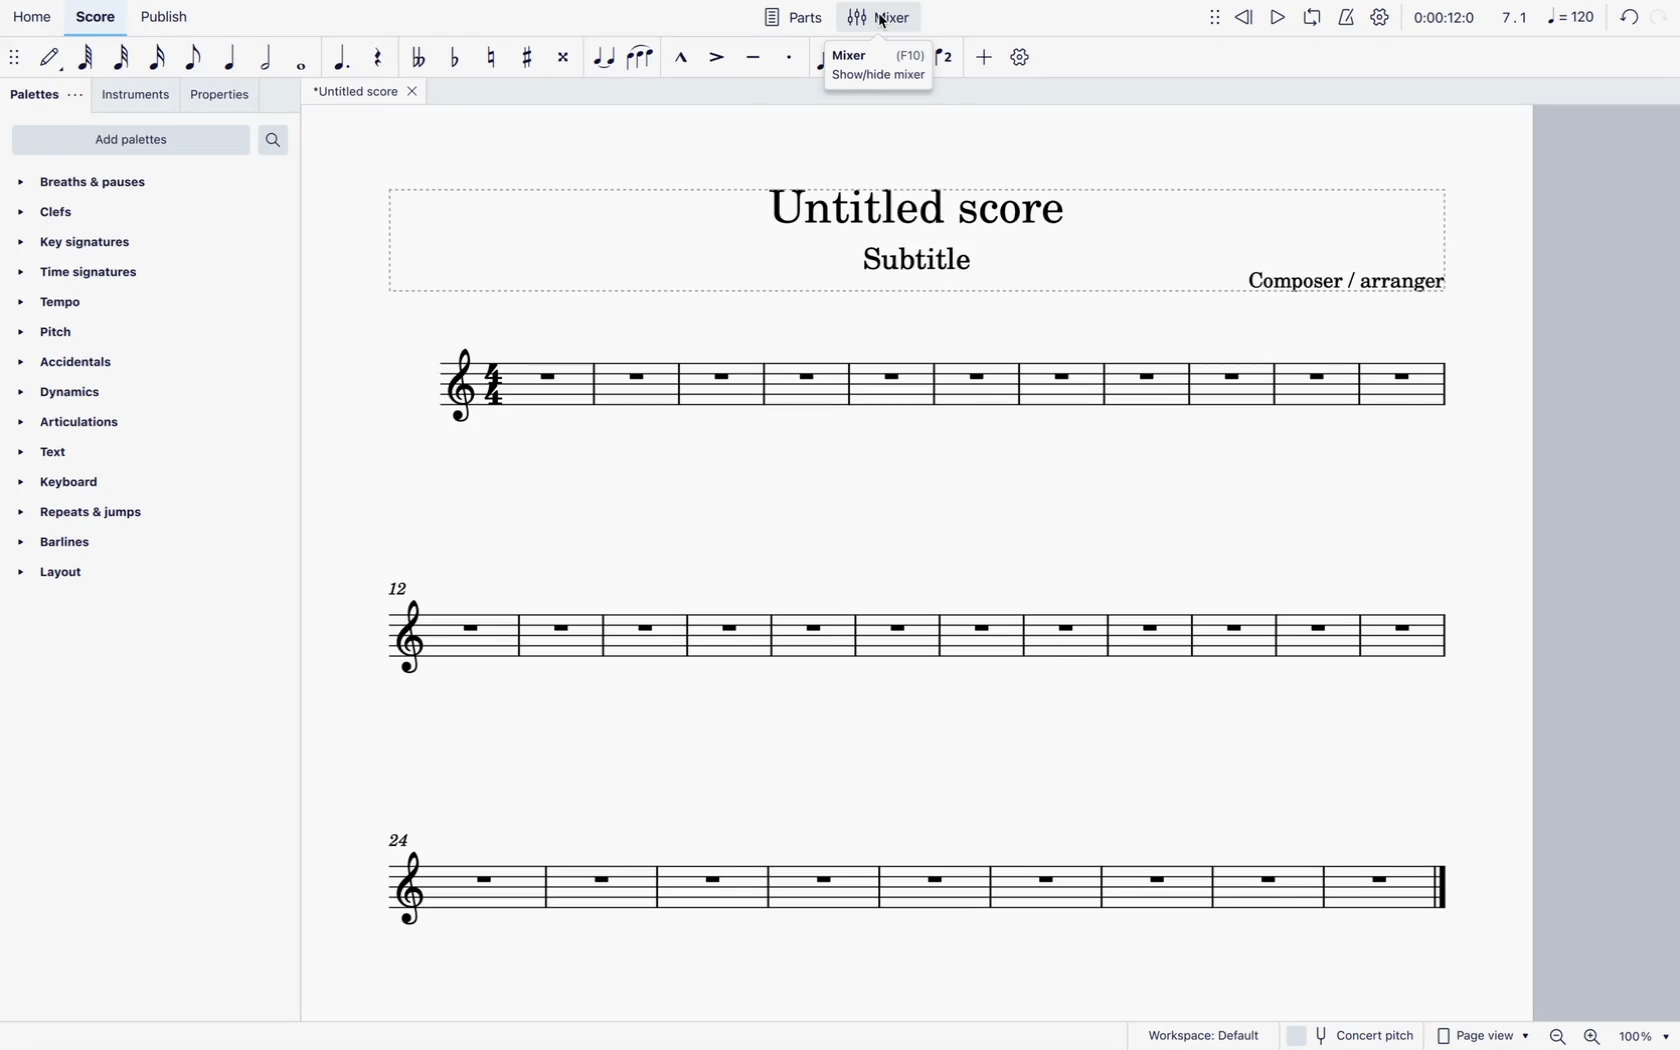  I want to click on eight note, so click(195, 57).